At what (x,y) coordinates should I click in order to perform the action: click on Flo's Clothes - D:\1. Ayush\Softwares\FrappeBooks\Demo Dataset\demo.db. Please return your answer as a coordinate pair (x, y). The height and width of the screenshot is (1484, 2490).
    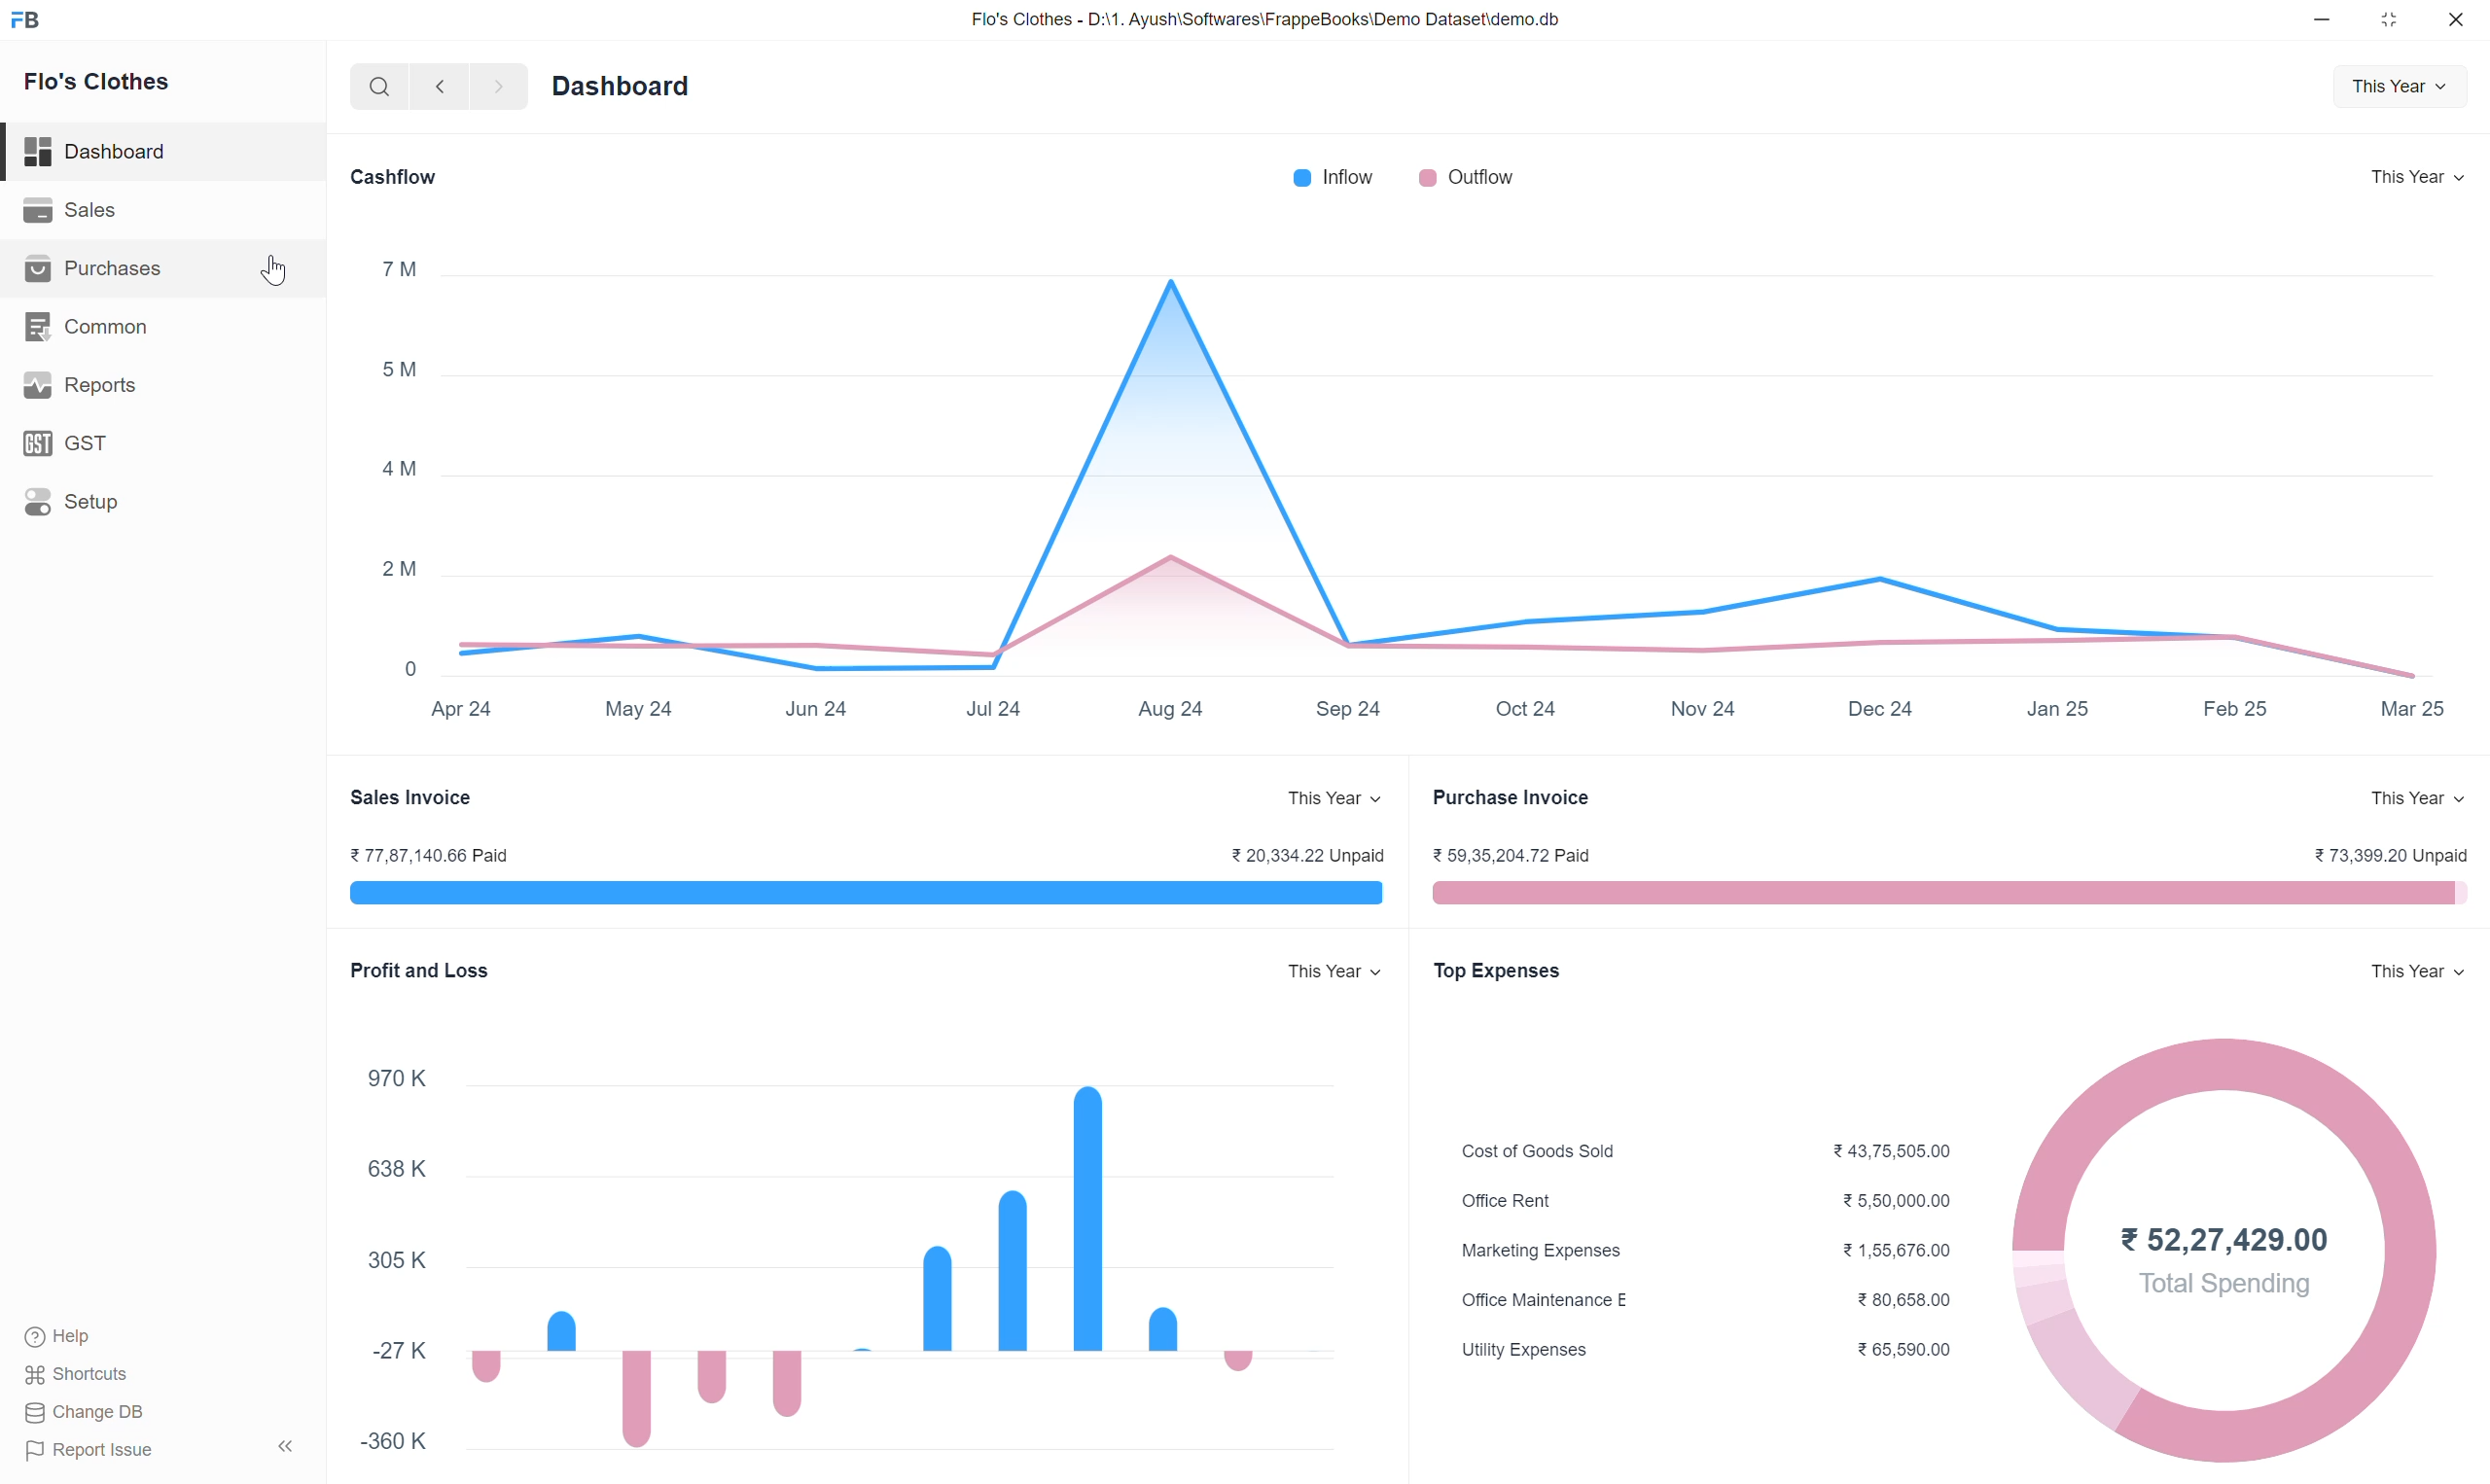
    Looking at the image, I should click on (1264, 20).